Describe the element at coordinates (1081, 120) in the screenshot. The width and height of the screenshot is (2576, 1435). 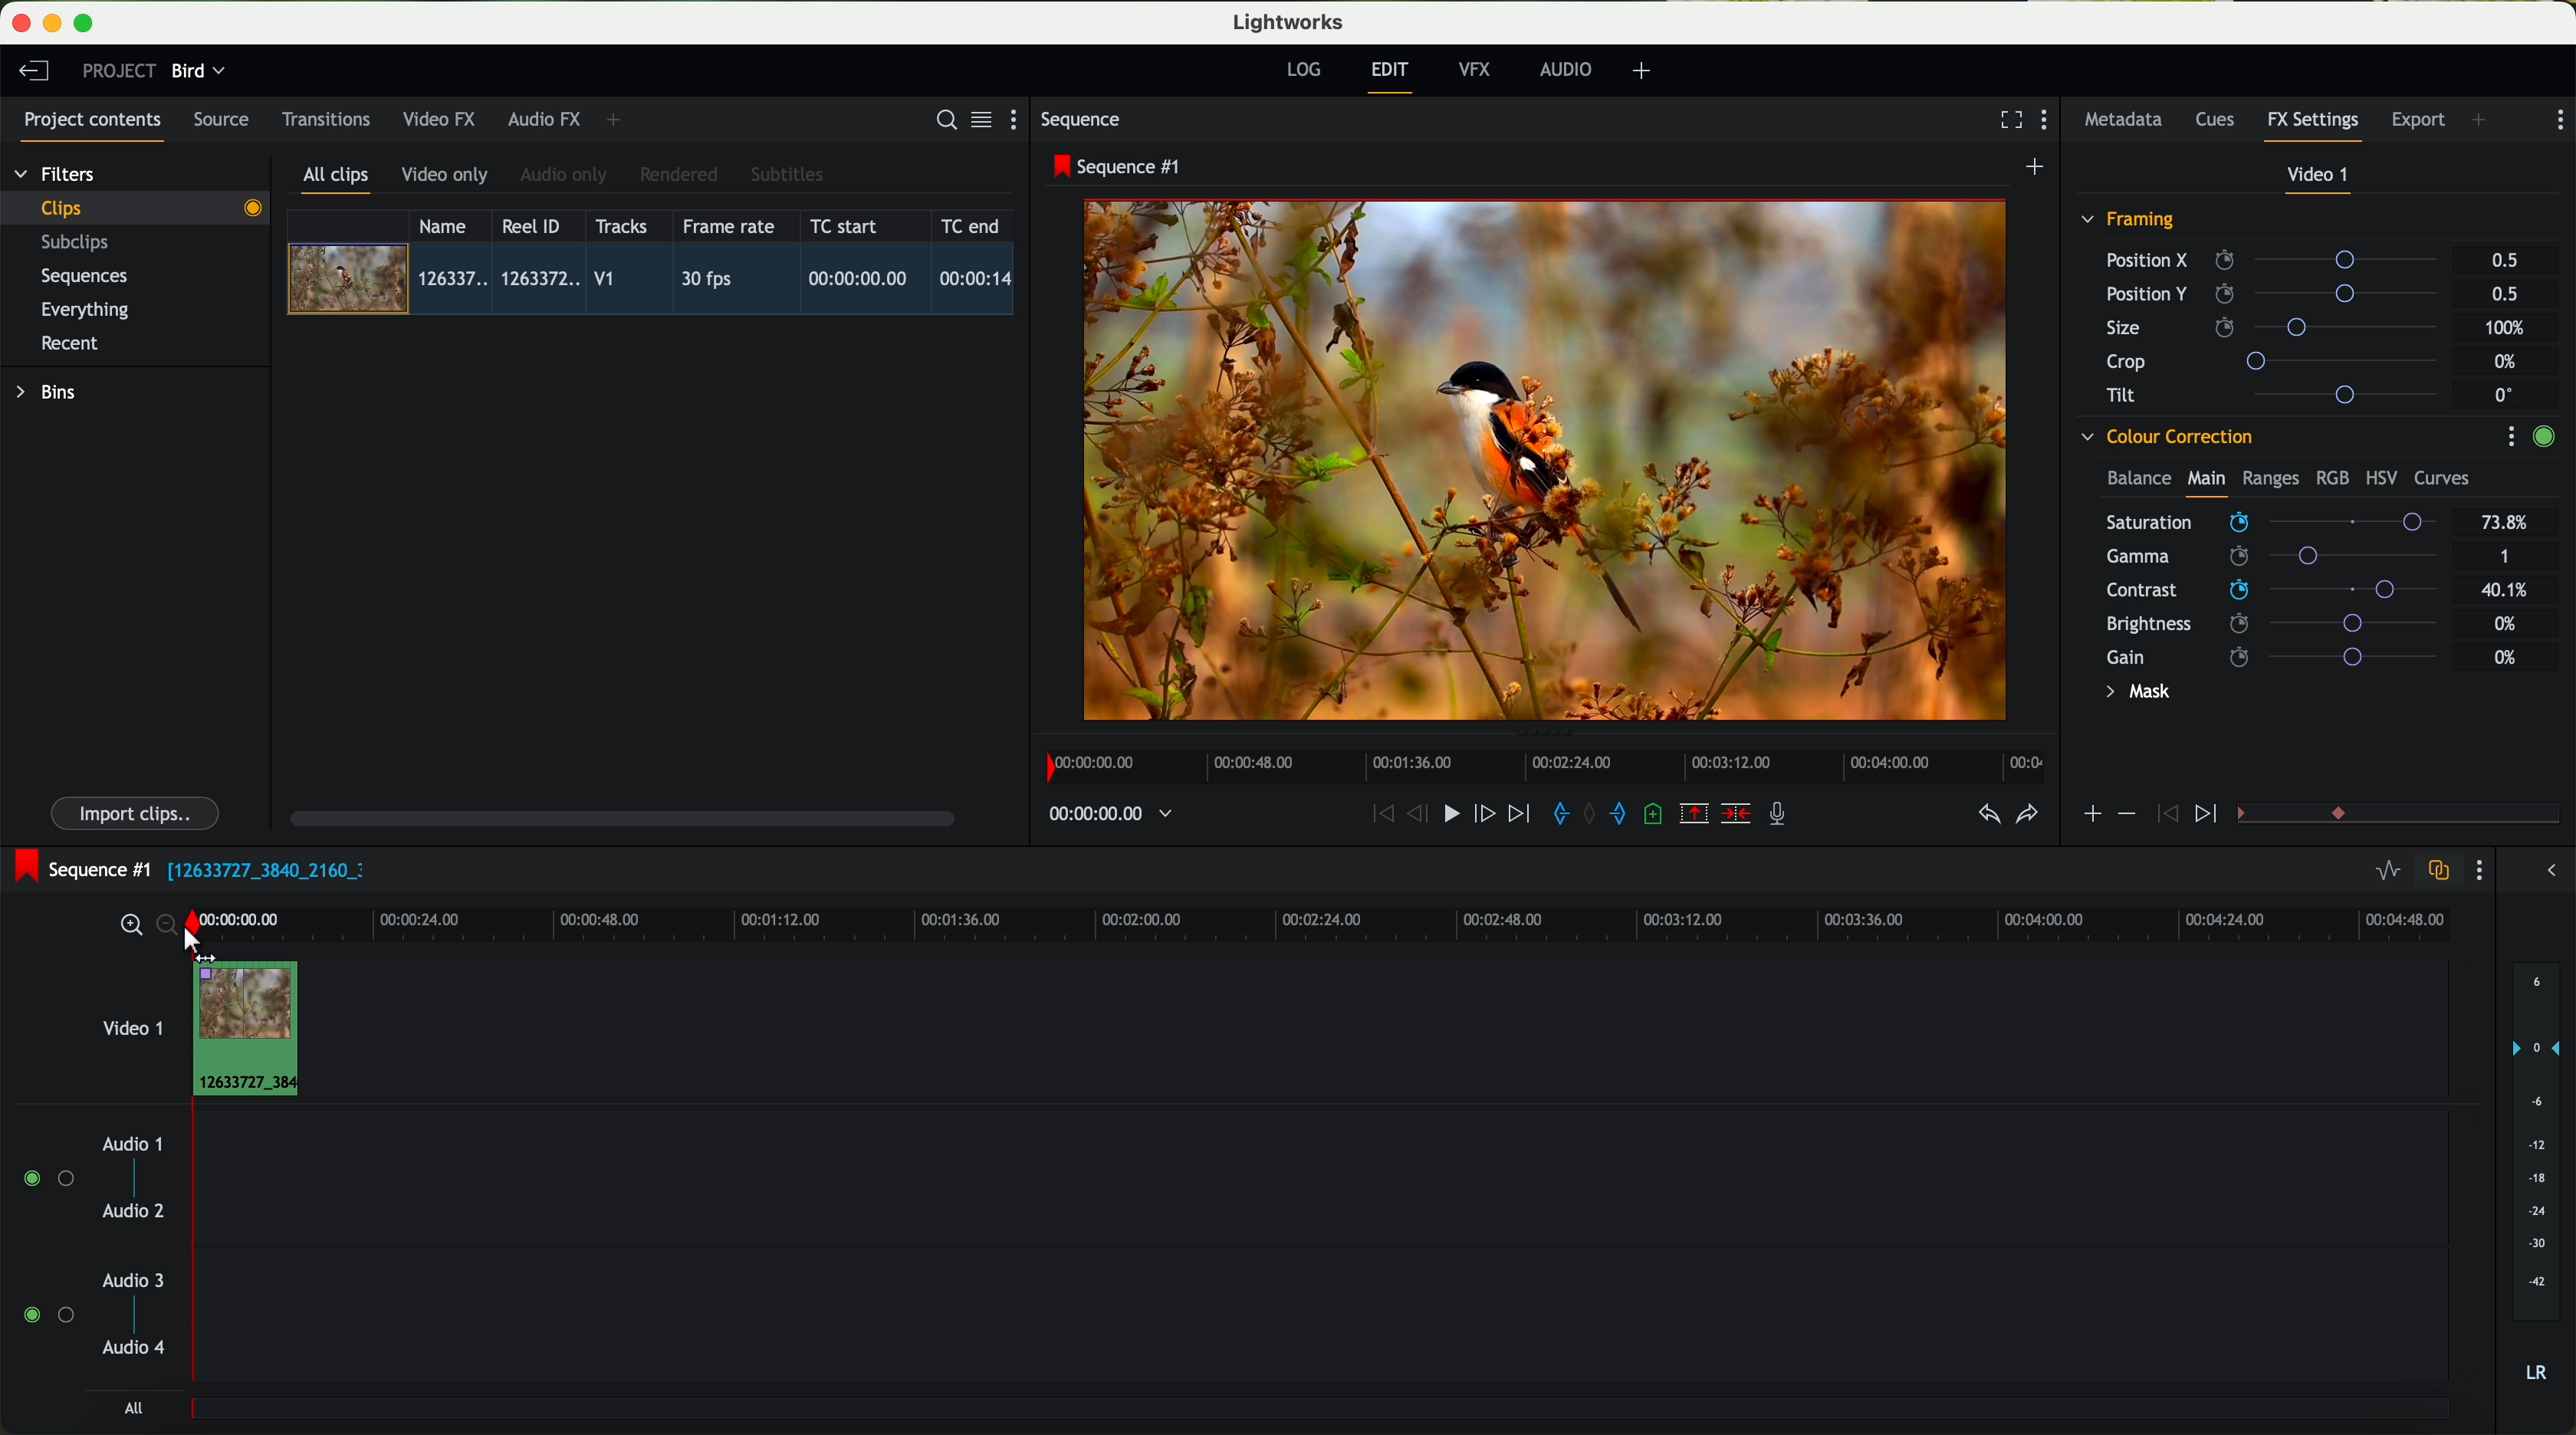
I see `sequence` at that location.